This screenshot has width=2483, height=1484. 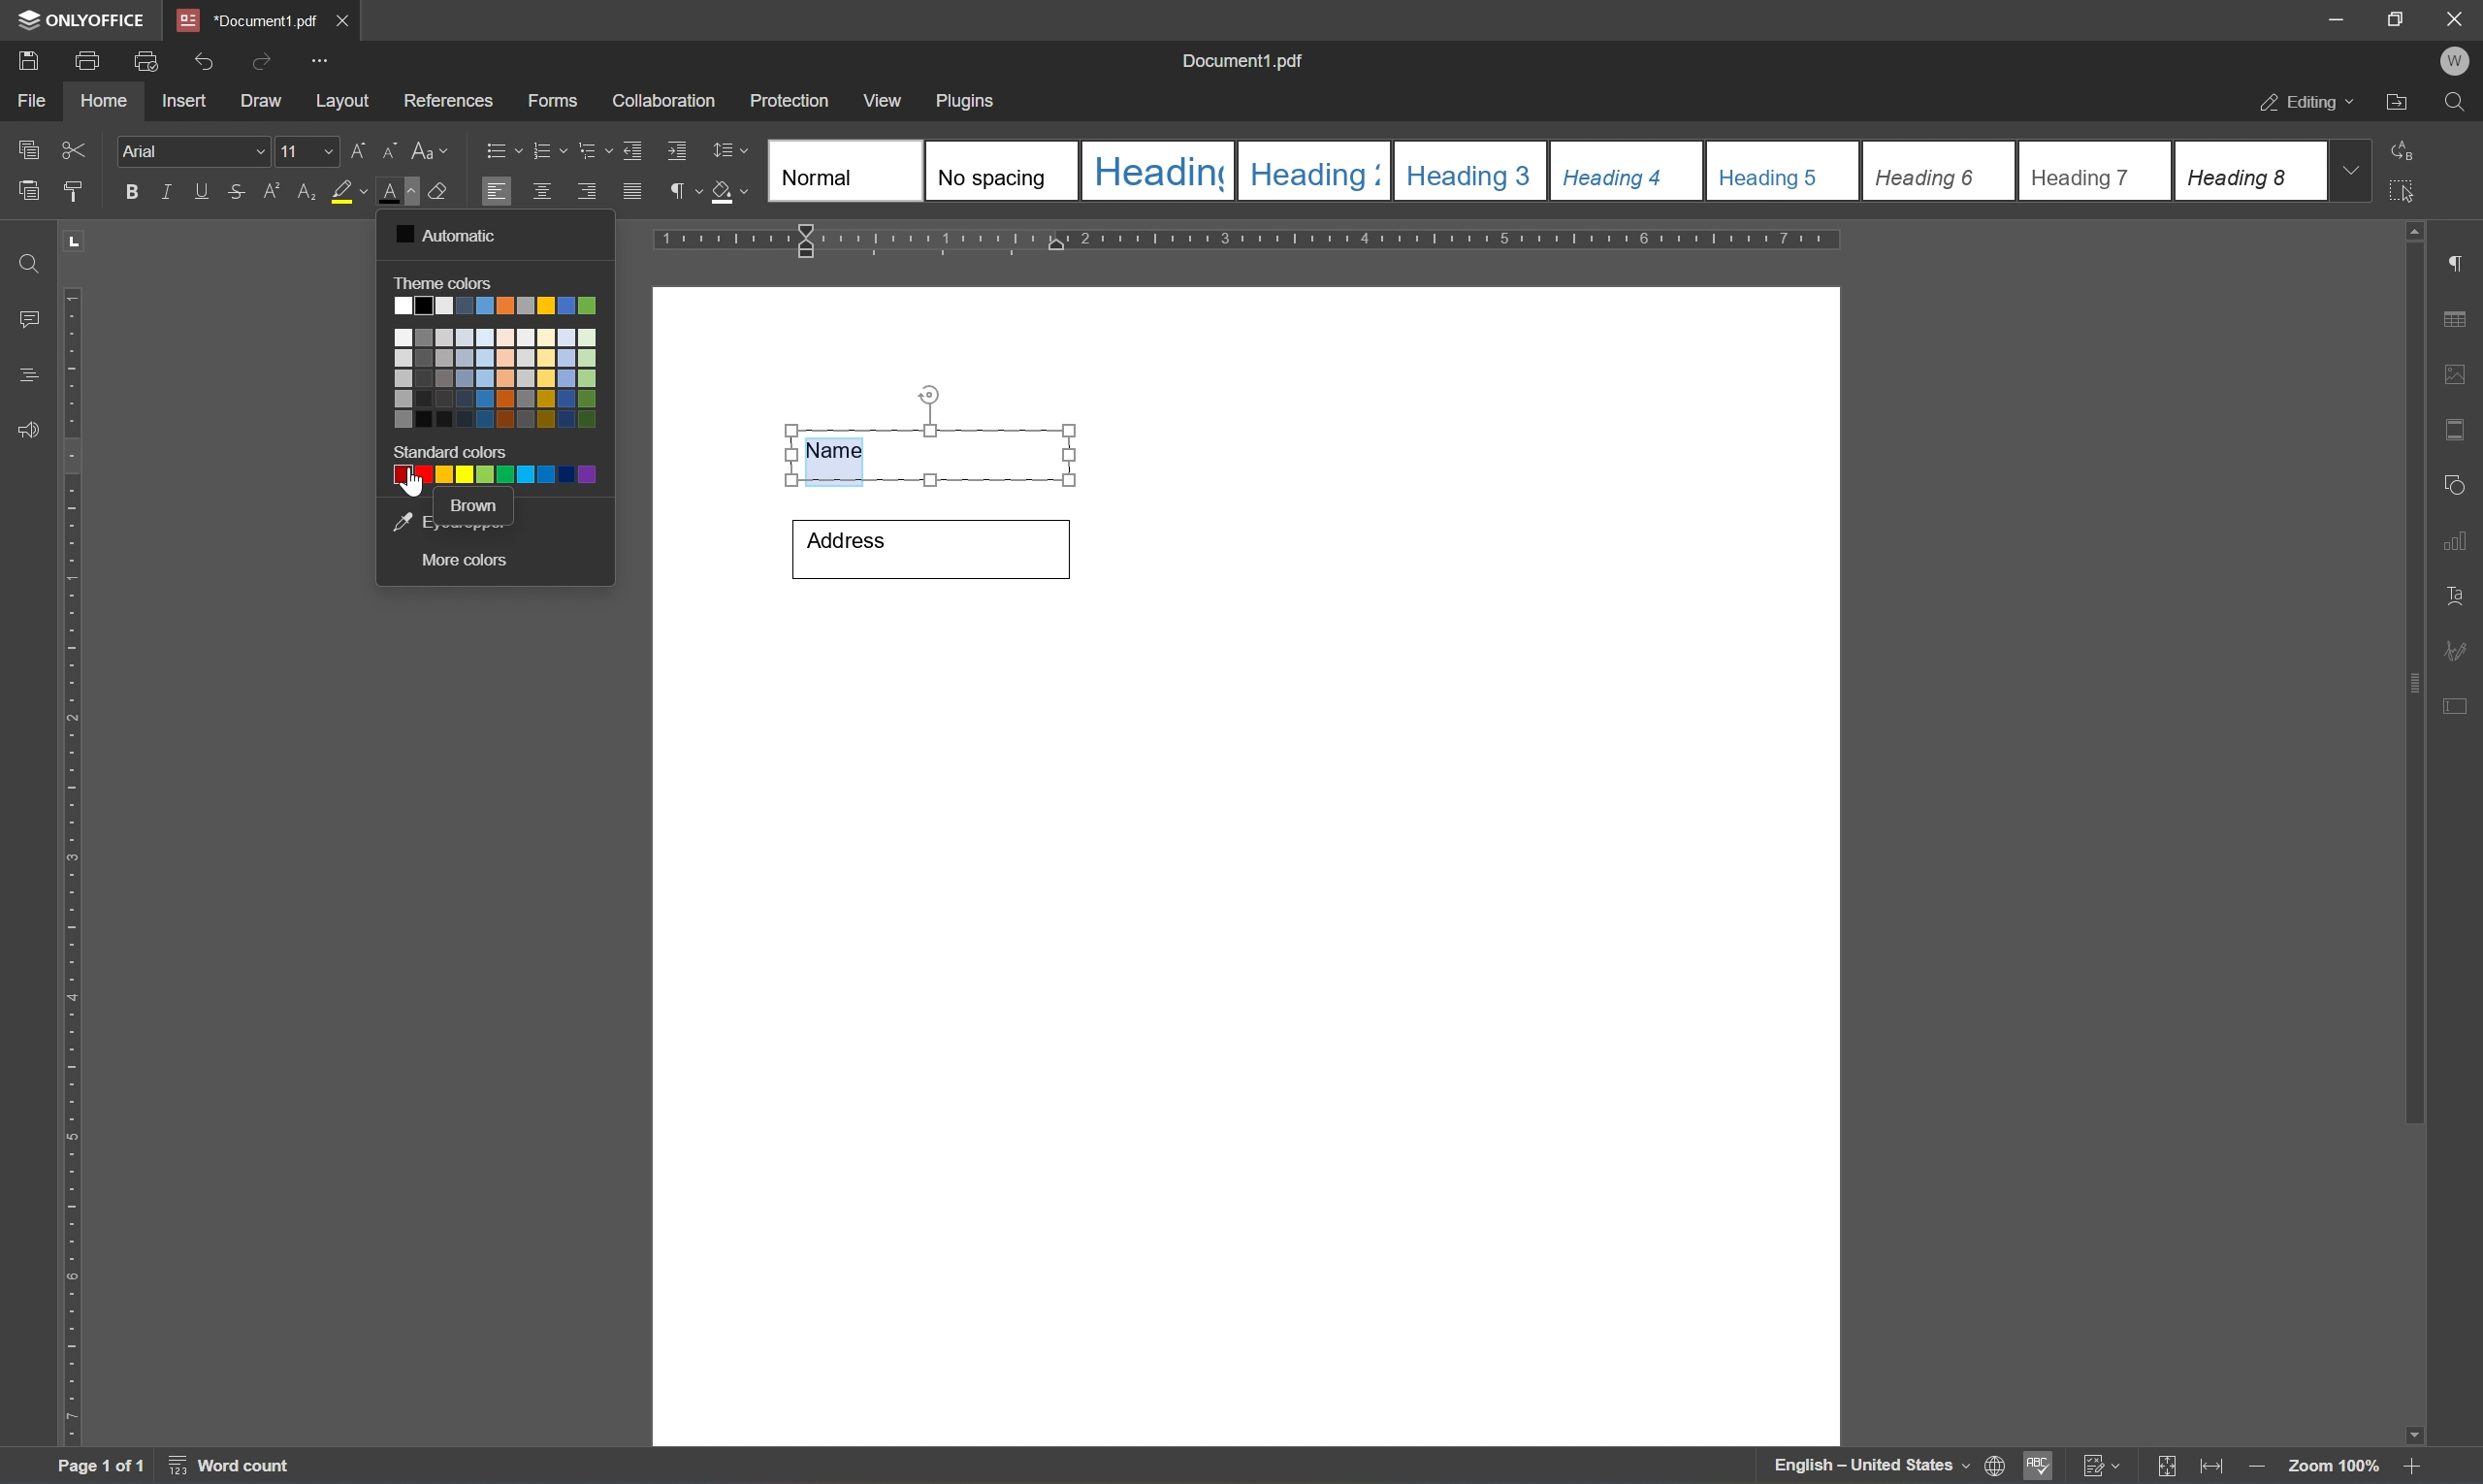 I want to click on italic, so click(x=165, y=190).